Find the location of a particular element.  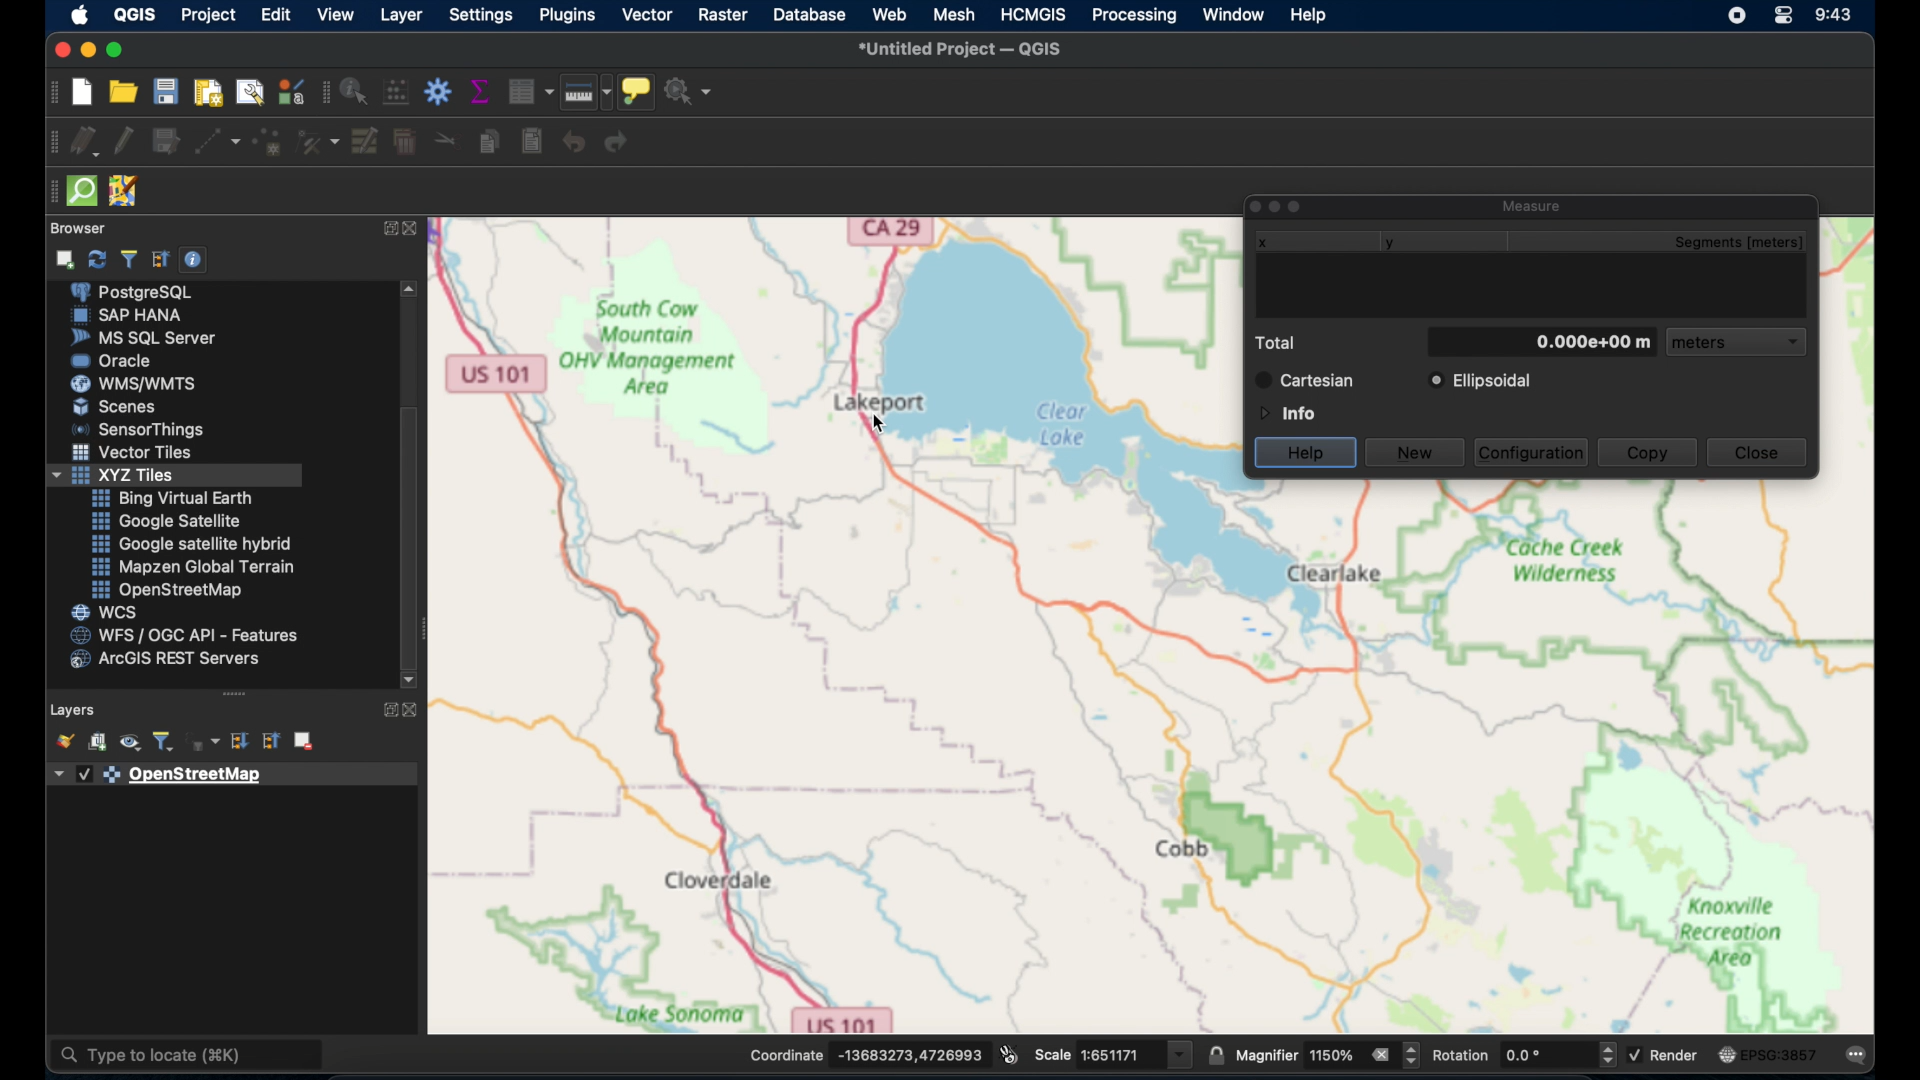

google satellite hybrid is located at coordinates (193, 543).